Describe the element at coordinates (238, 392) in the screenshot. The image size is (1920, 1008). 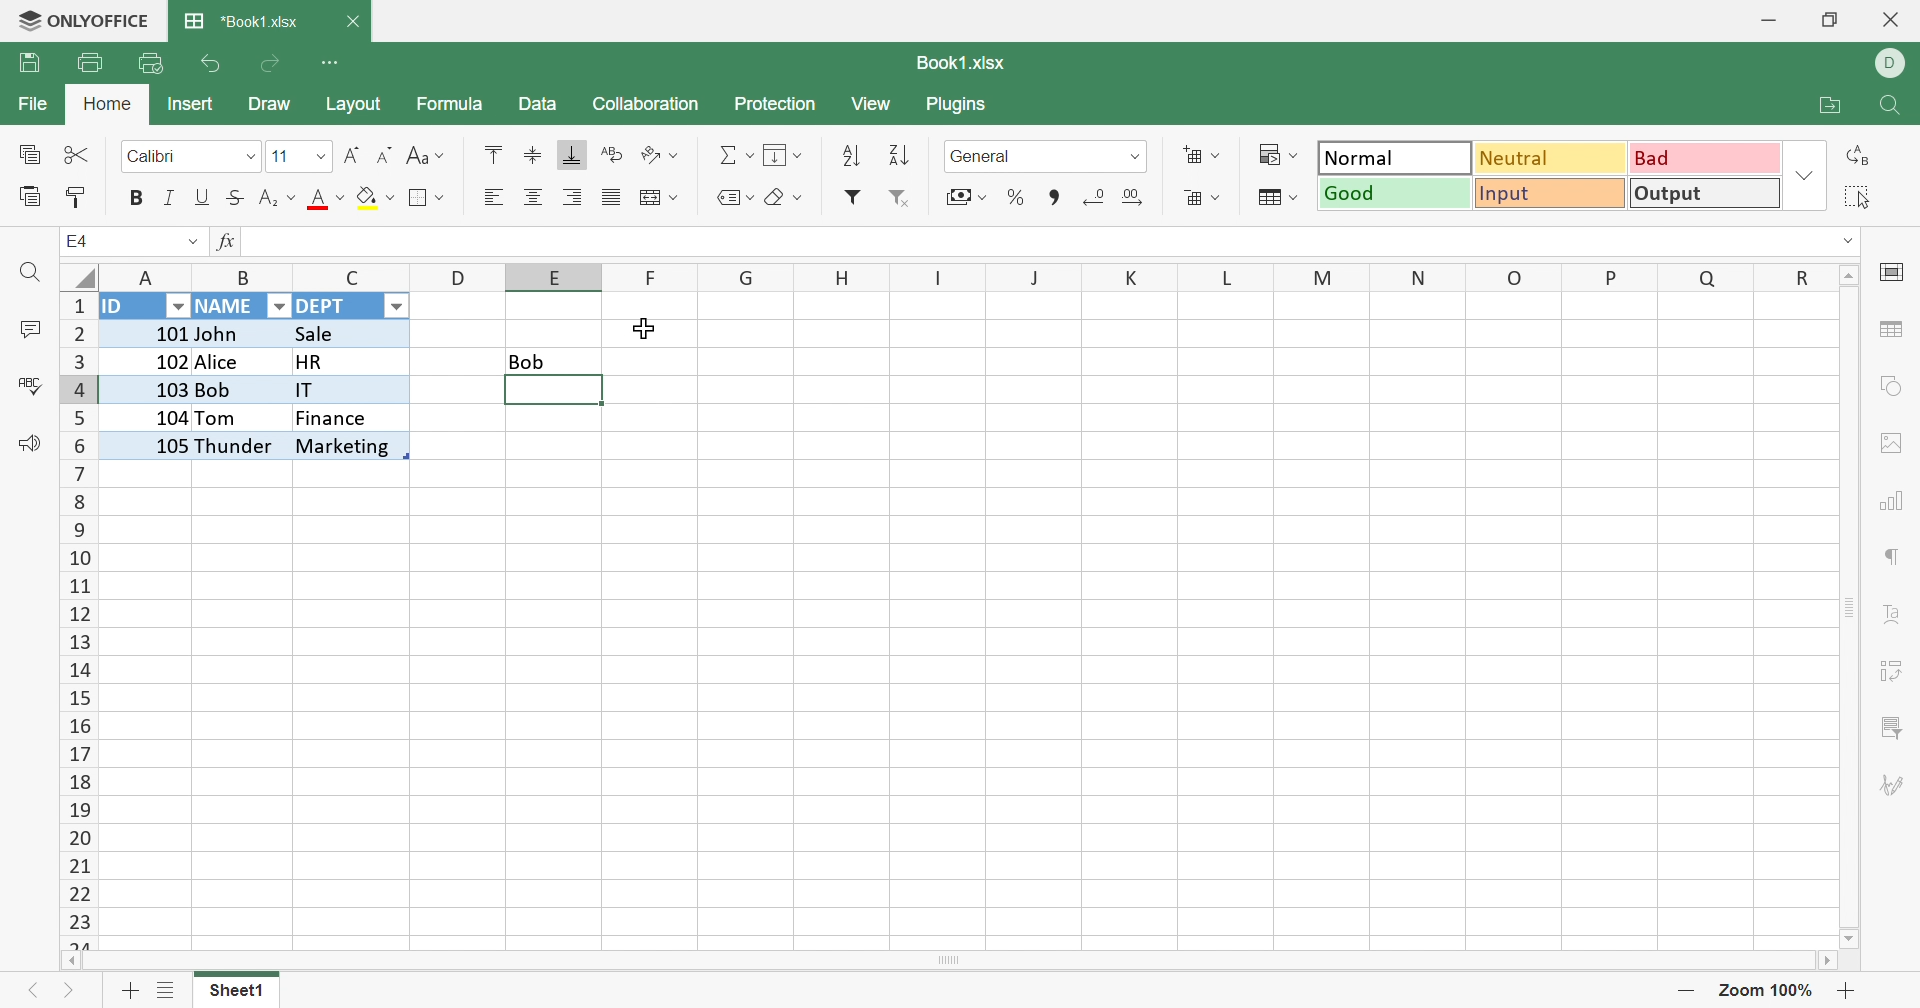
I see `Bob` at that location.